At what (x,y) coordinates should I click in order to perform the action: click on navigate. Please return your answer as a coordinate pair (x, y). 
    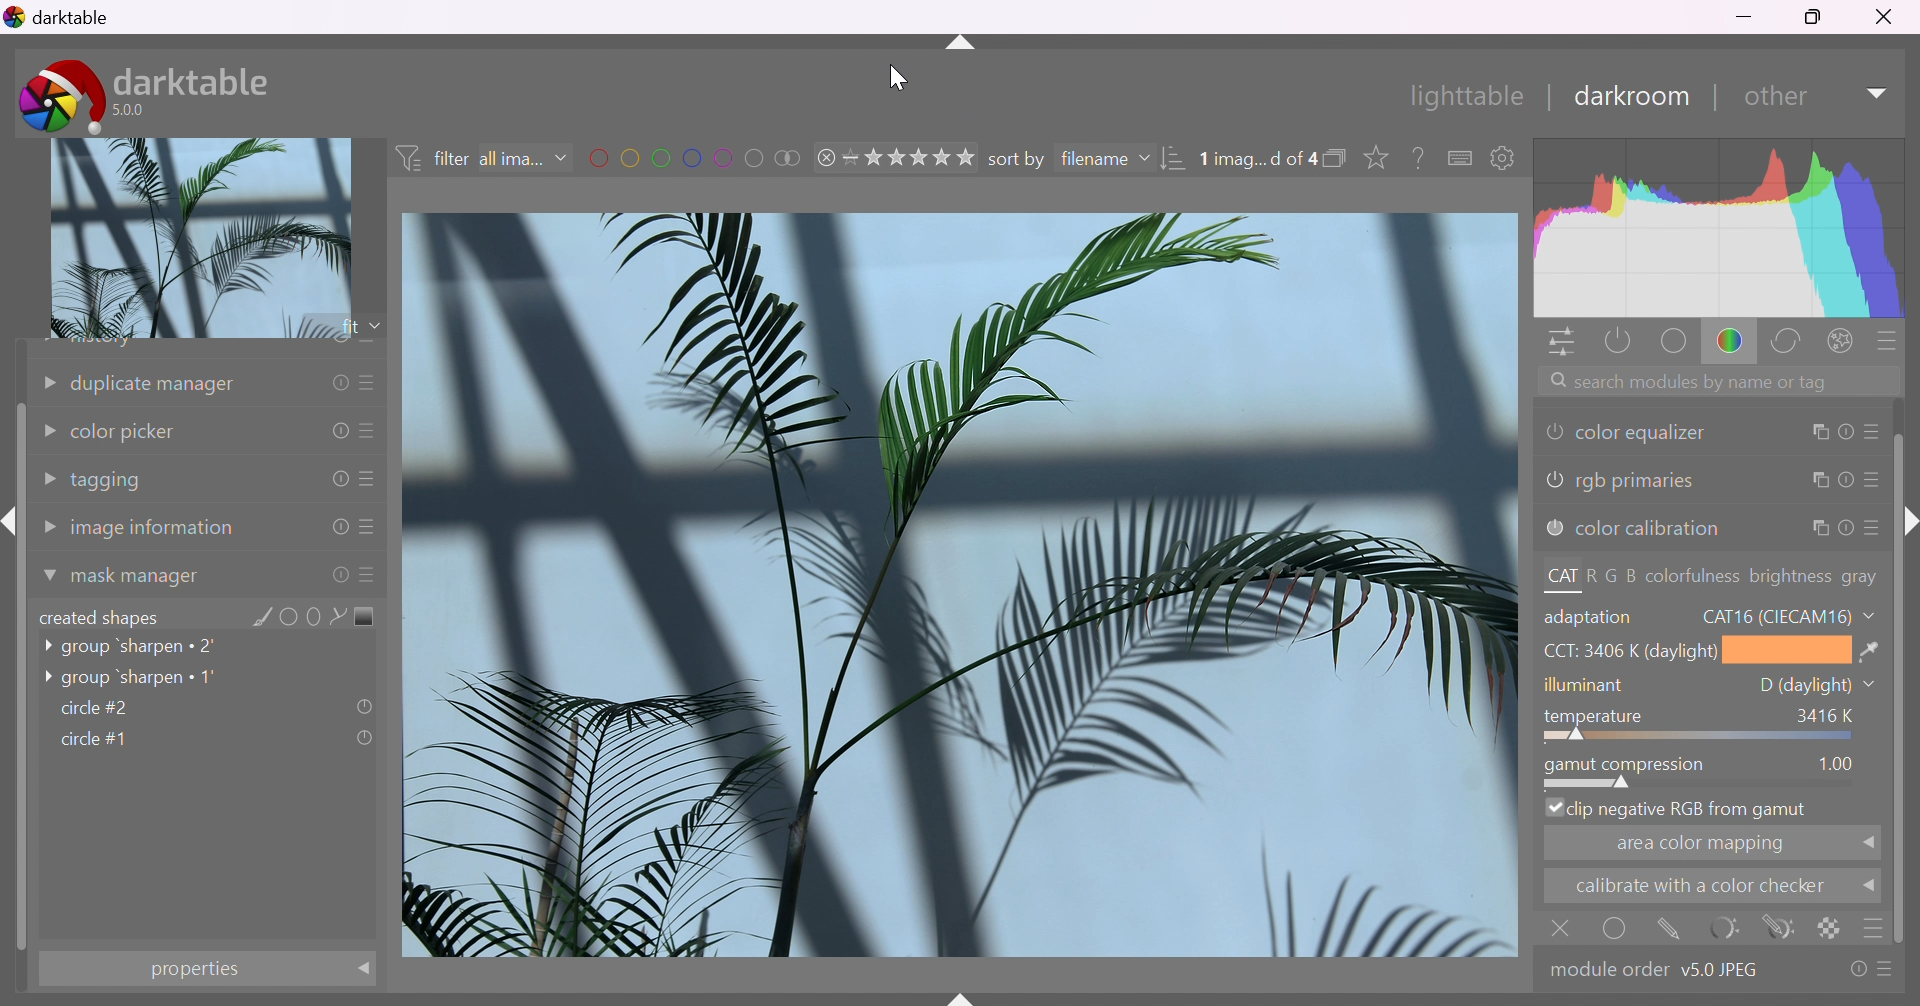
    Looking at the image, I should click on (1774, 928).